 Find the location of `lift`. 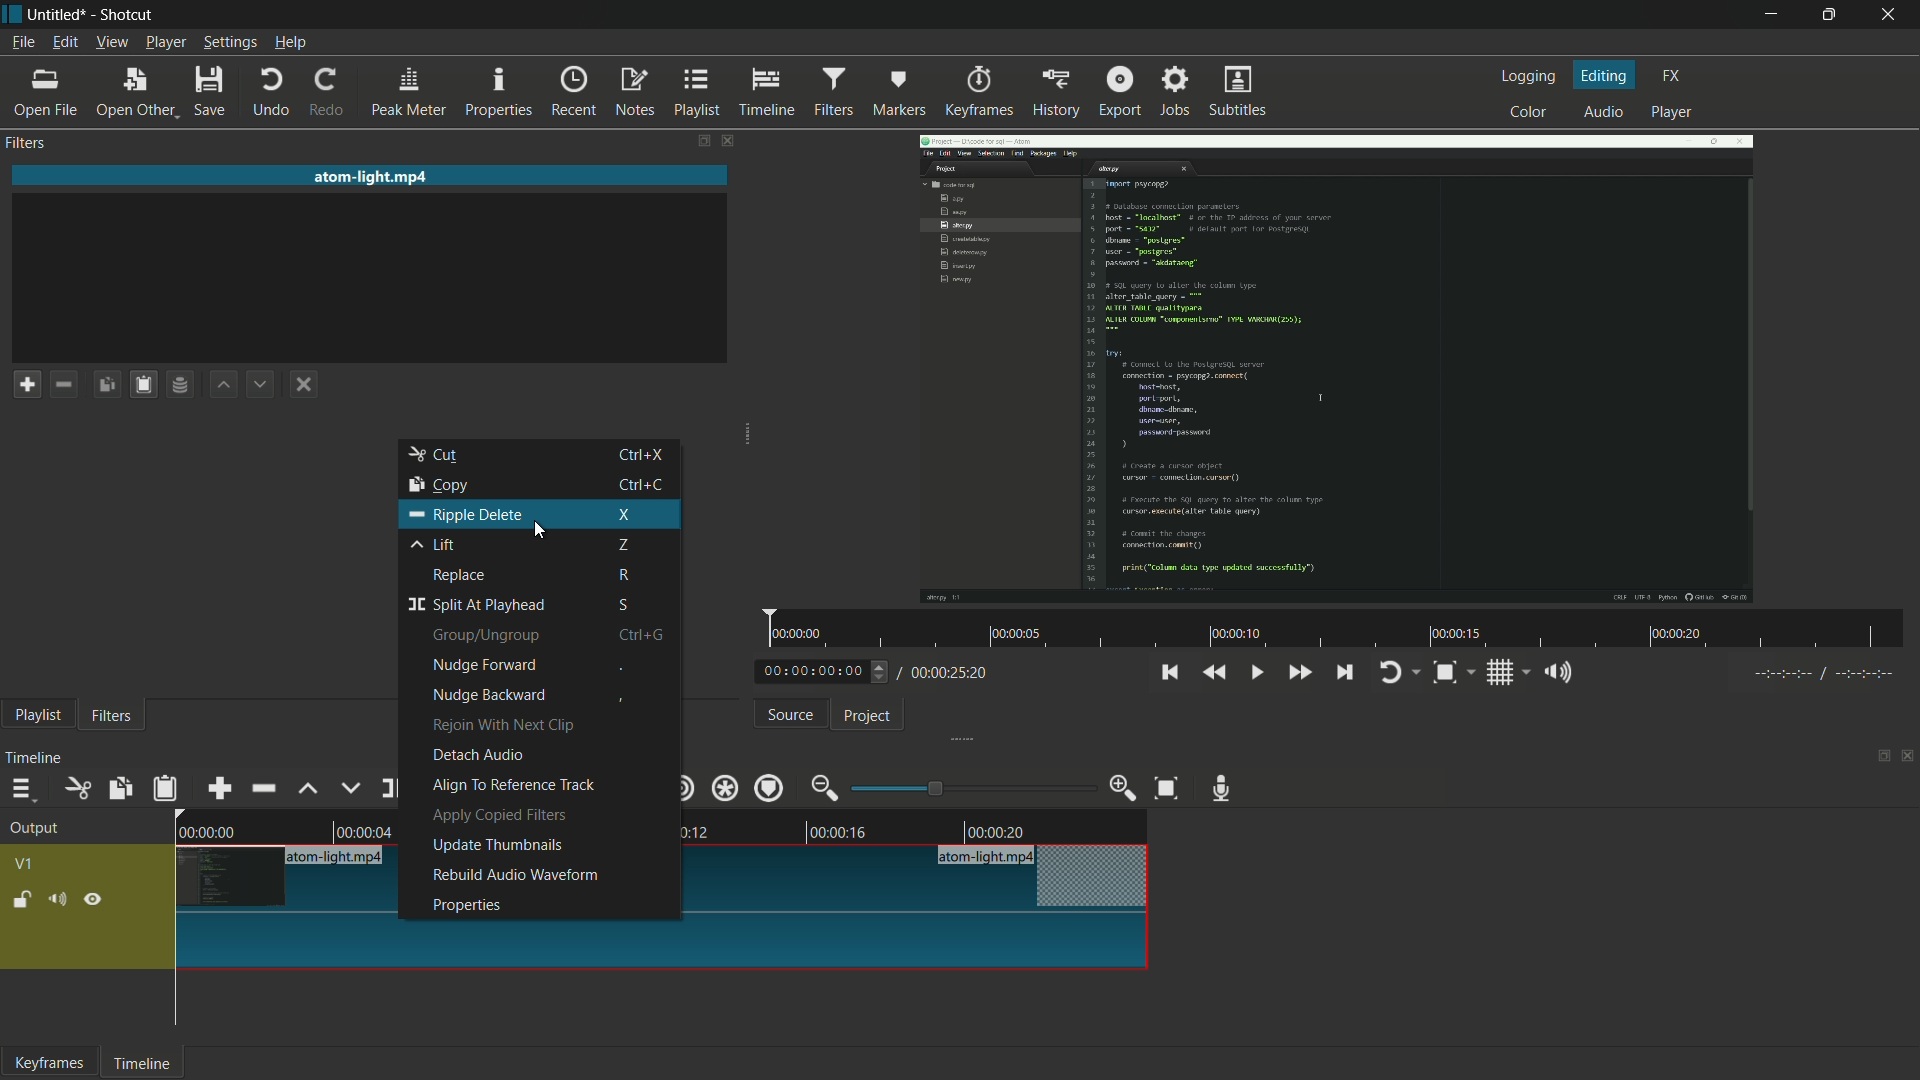

lift is located at coordinates (311, 789).